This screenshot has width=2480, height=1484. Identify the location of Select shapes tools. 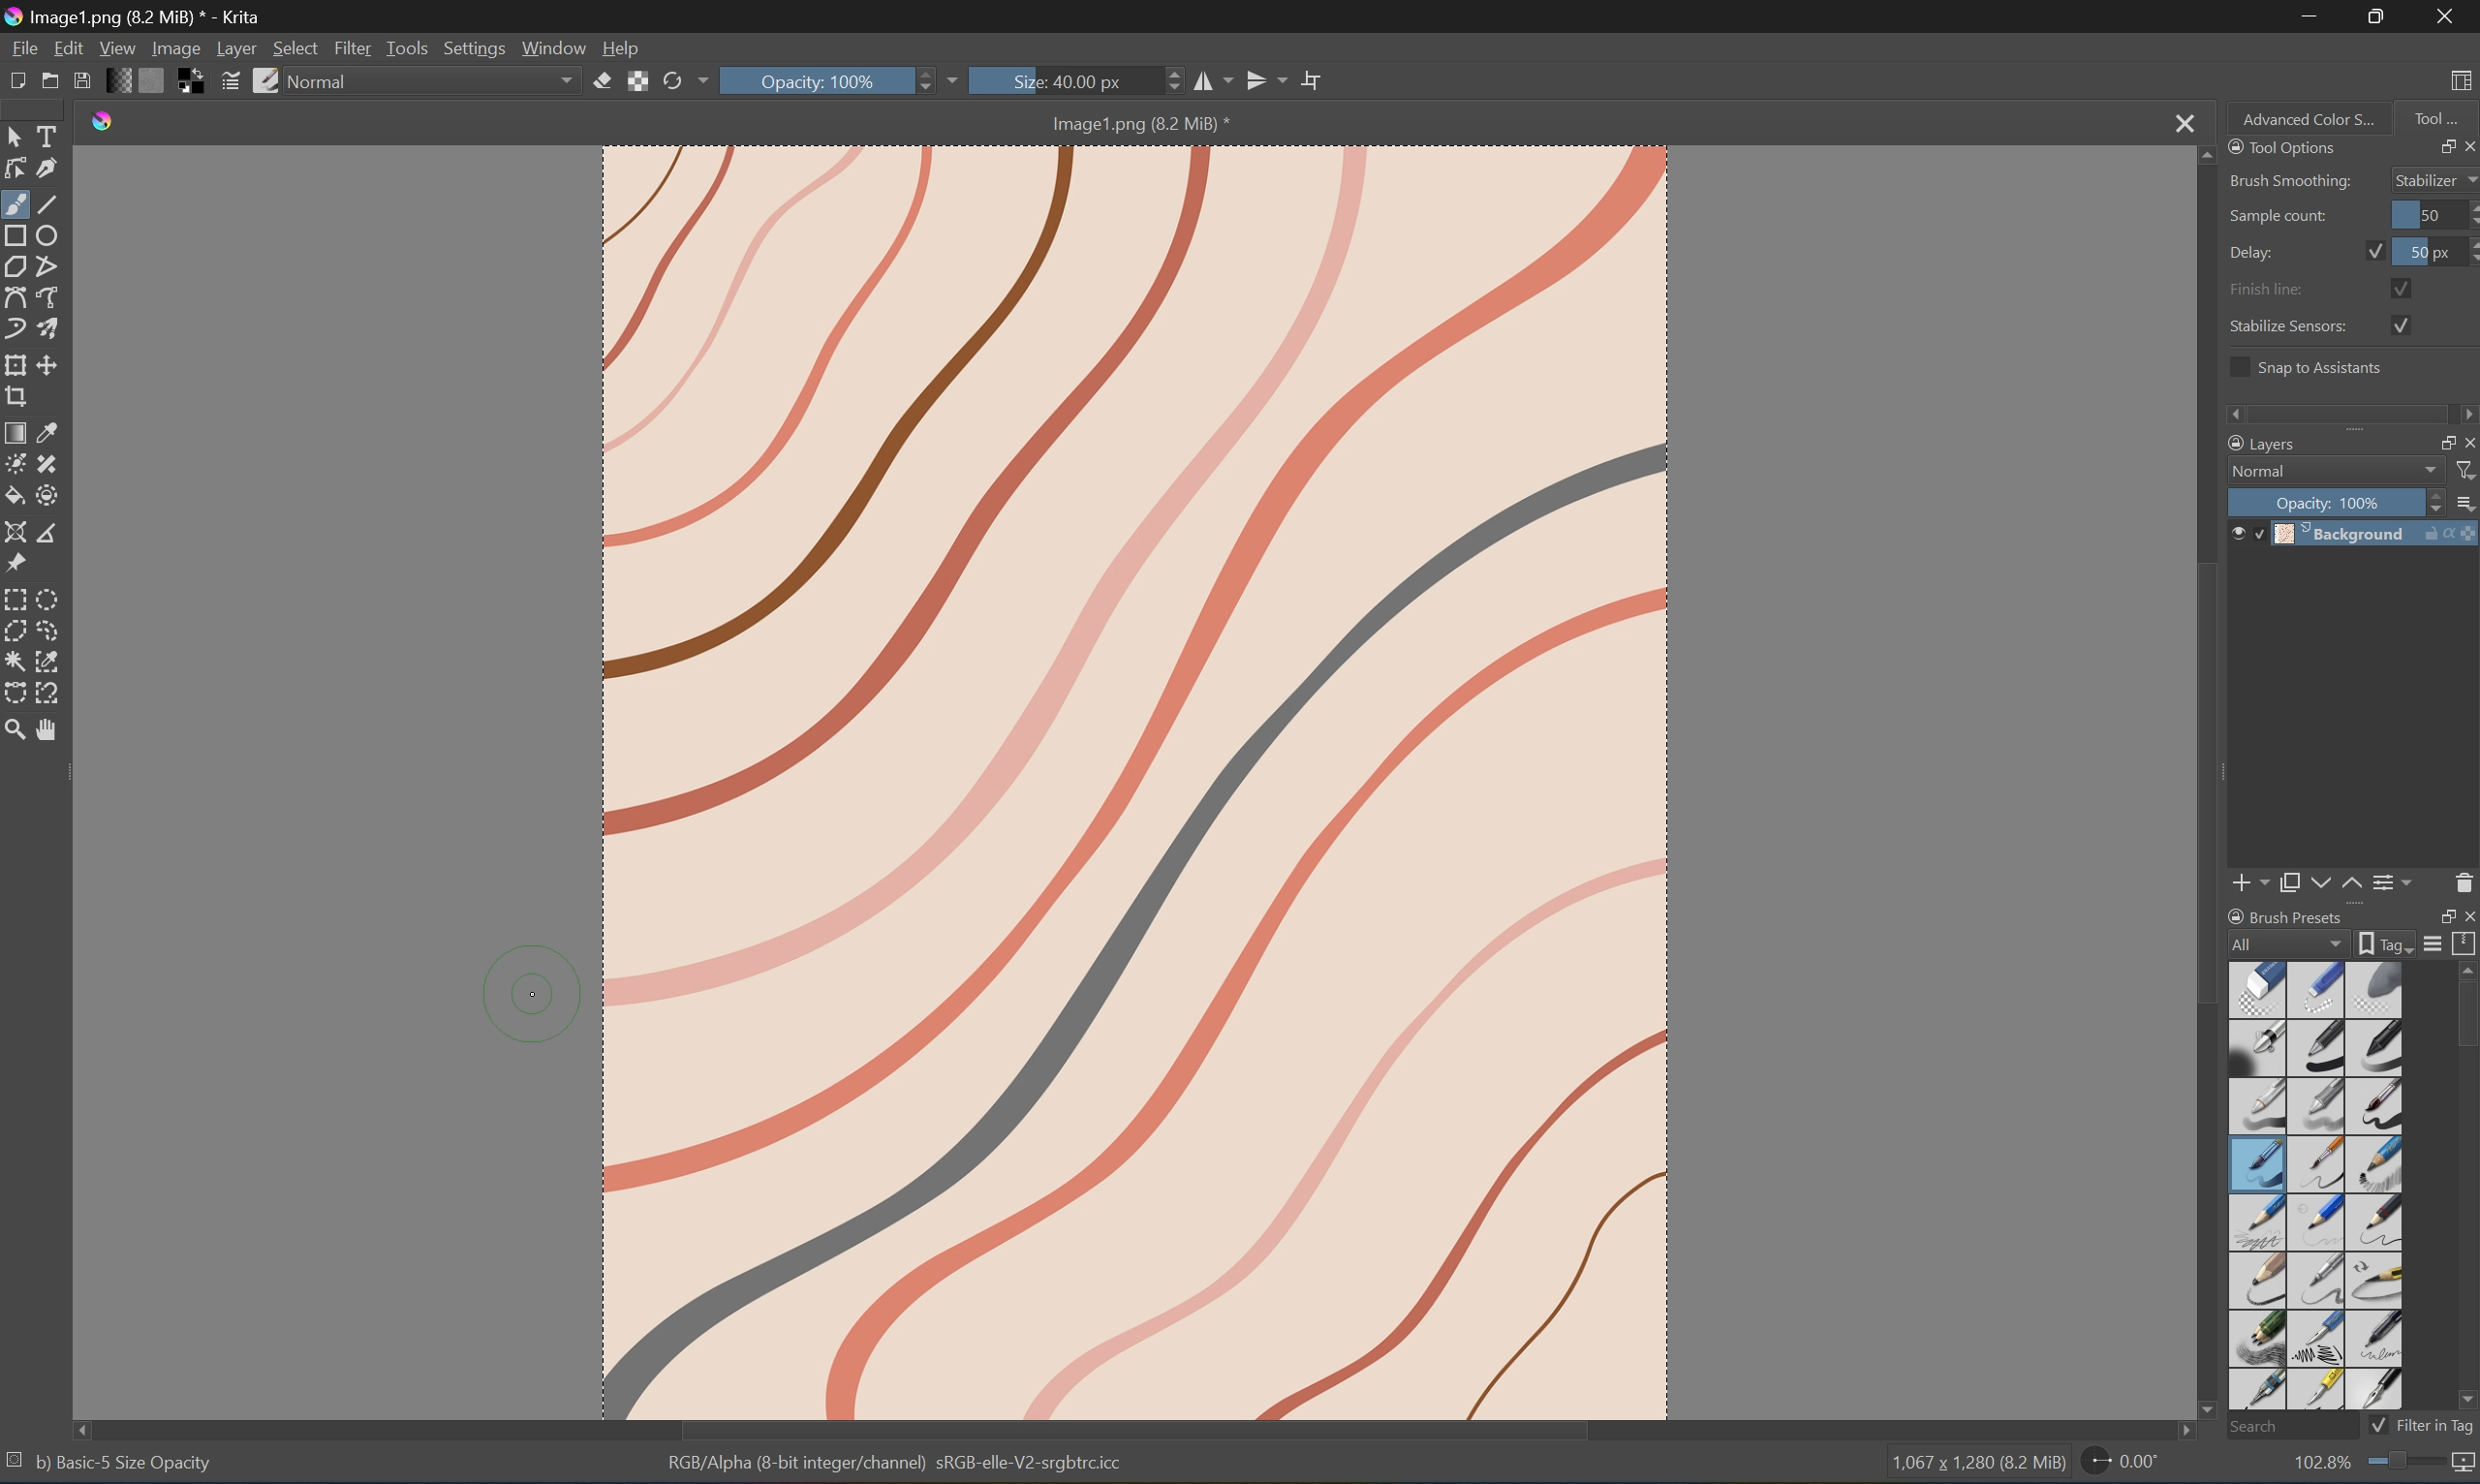
(17, 134).